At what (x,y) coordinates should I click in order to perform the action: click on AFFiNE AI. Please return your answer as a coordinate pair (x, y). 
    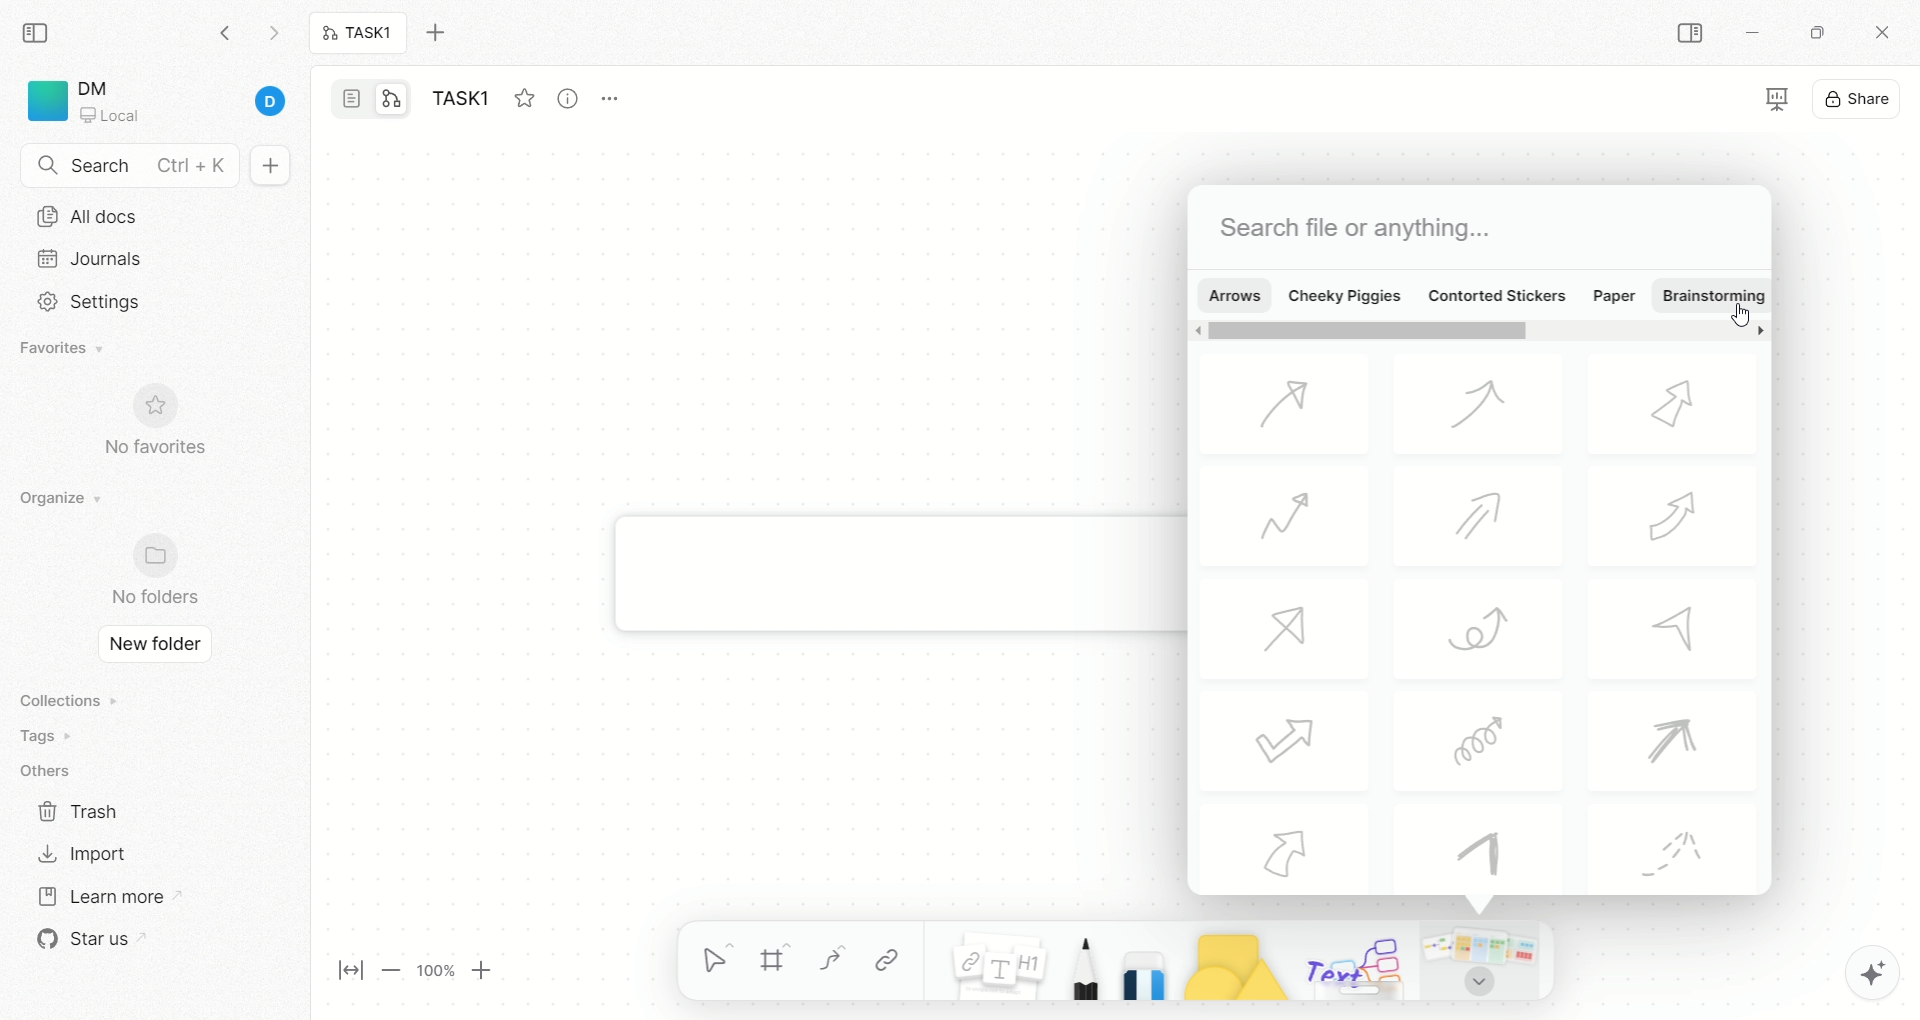
    Looking at the image, I should click on (1851, 968).